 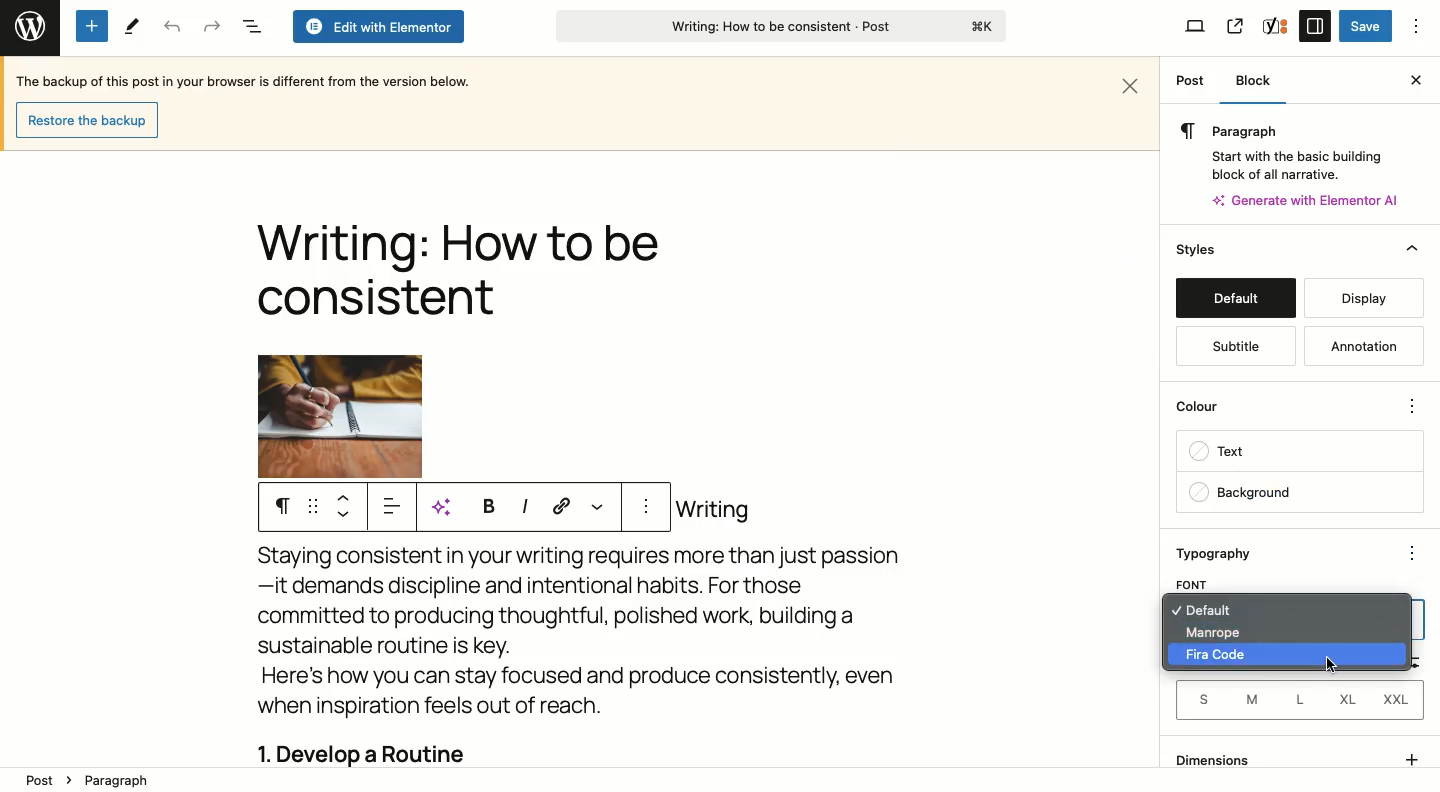 What do you see at coordinates (1299, 453) in the screenshot?
I see `Text` at bounding box center [1299, 453].